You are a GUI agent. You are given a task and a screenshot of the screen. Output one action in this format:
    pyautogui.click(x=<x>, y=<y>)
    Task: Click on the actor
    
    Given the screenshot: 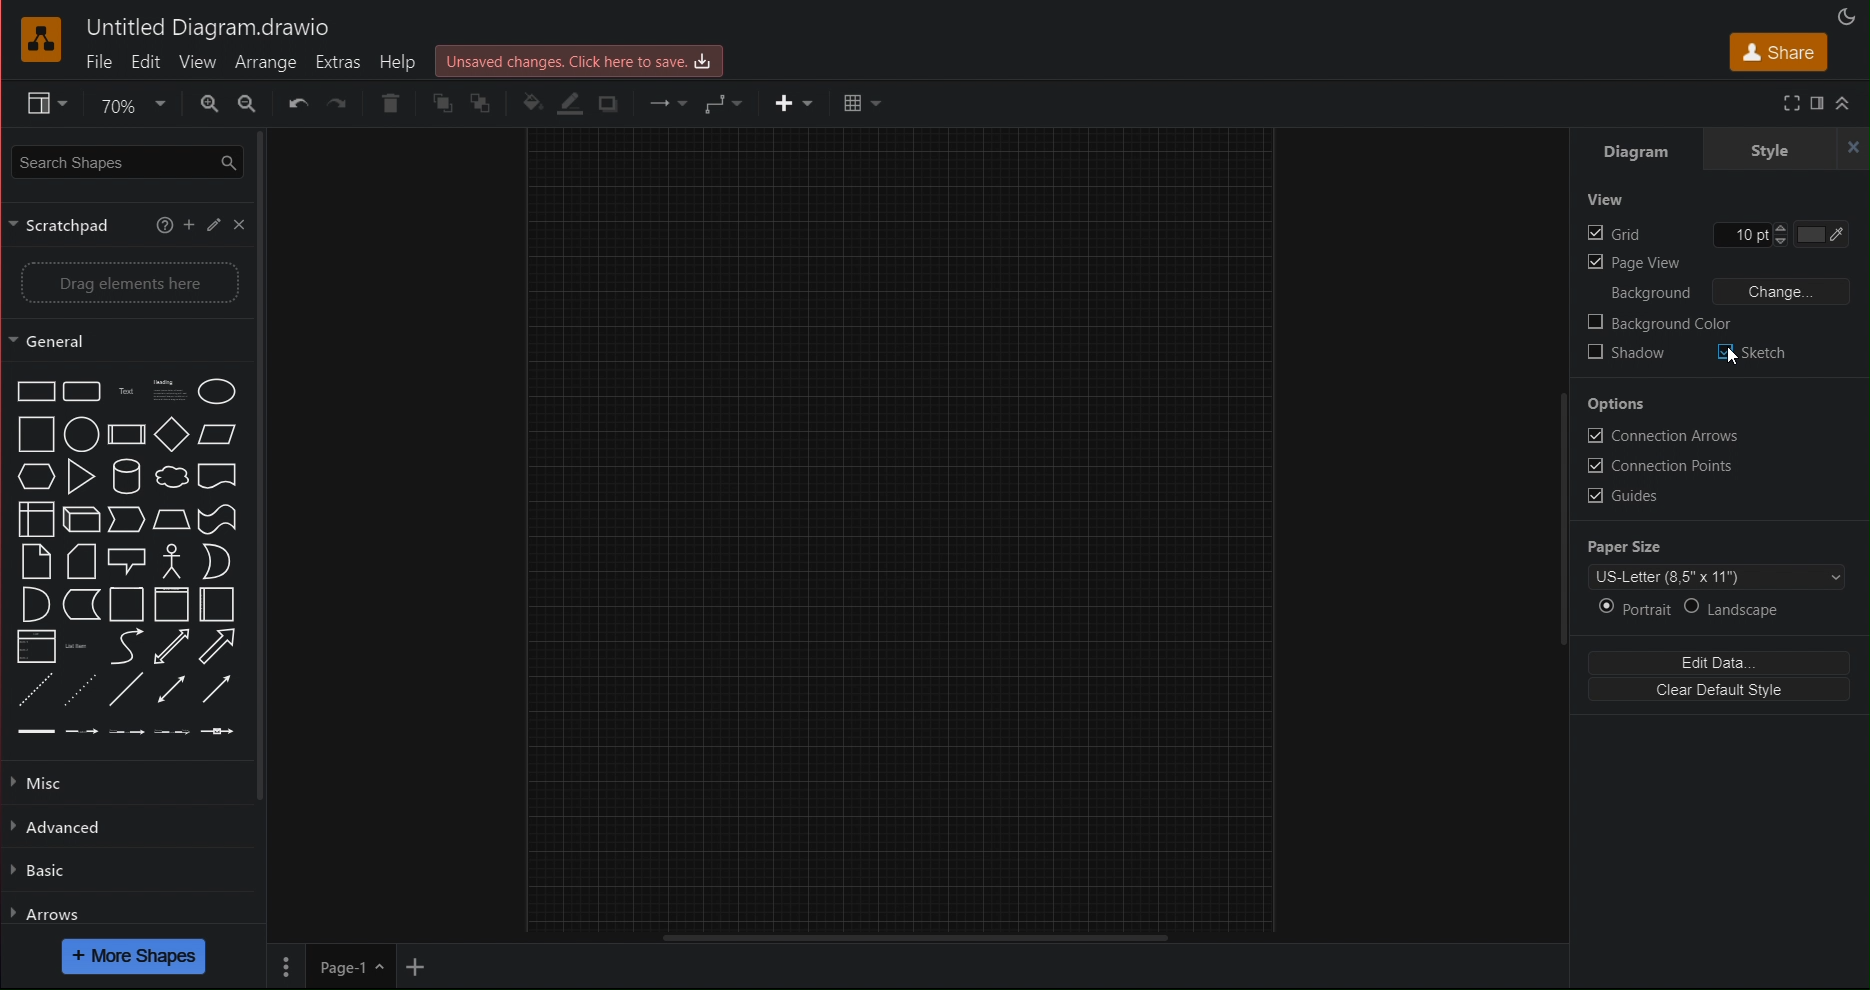 What is the action you would take?
    pyautogui.click(x=172, y=561)
    